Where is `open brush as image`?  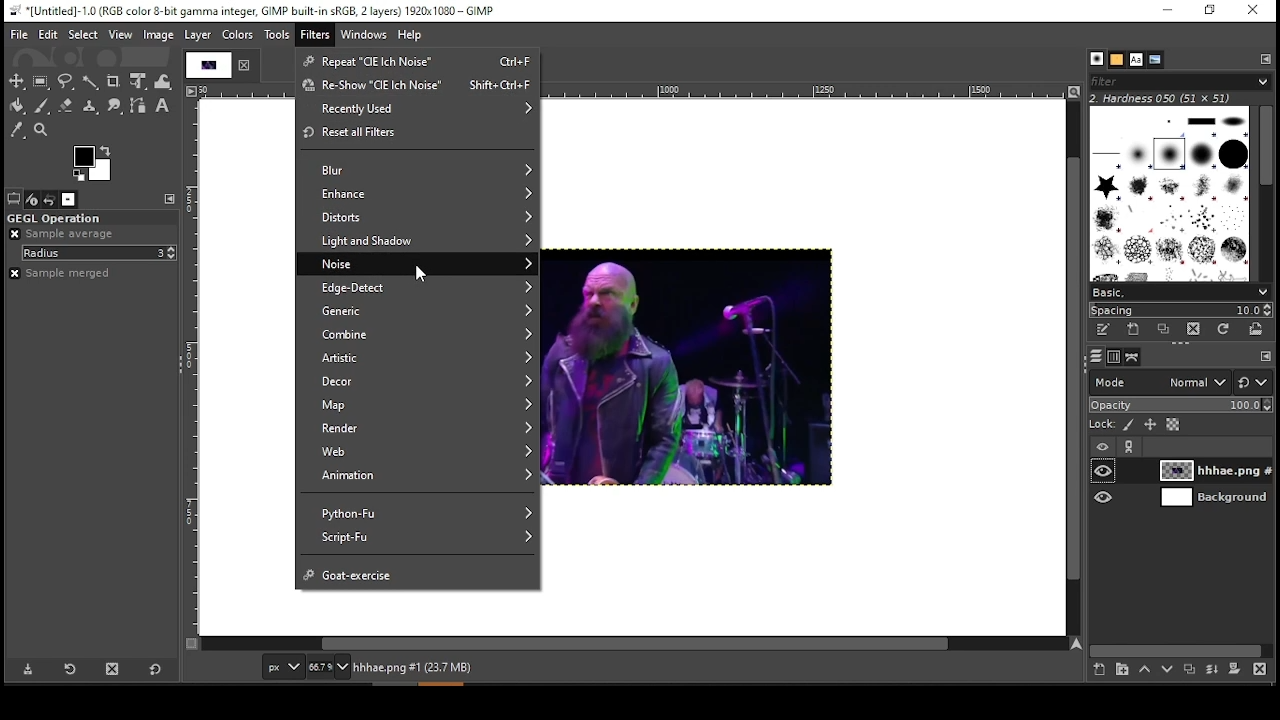
open brush as image is located at coordinates (1256, 331).